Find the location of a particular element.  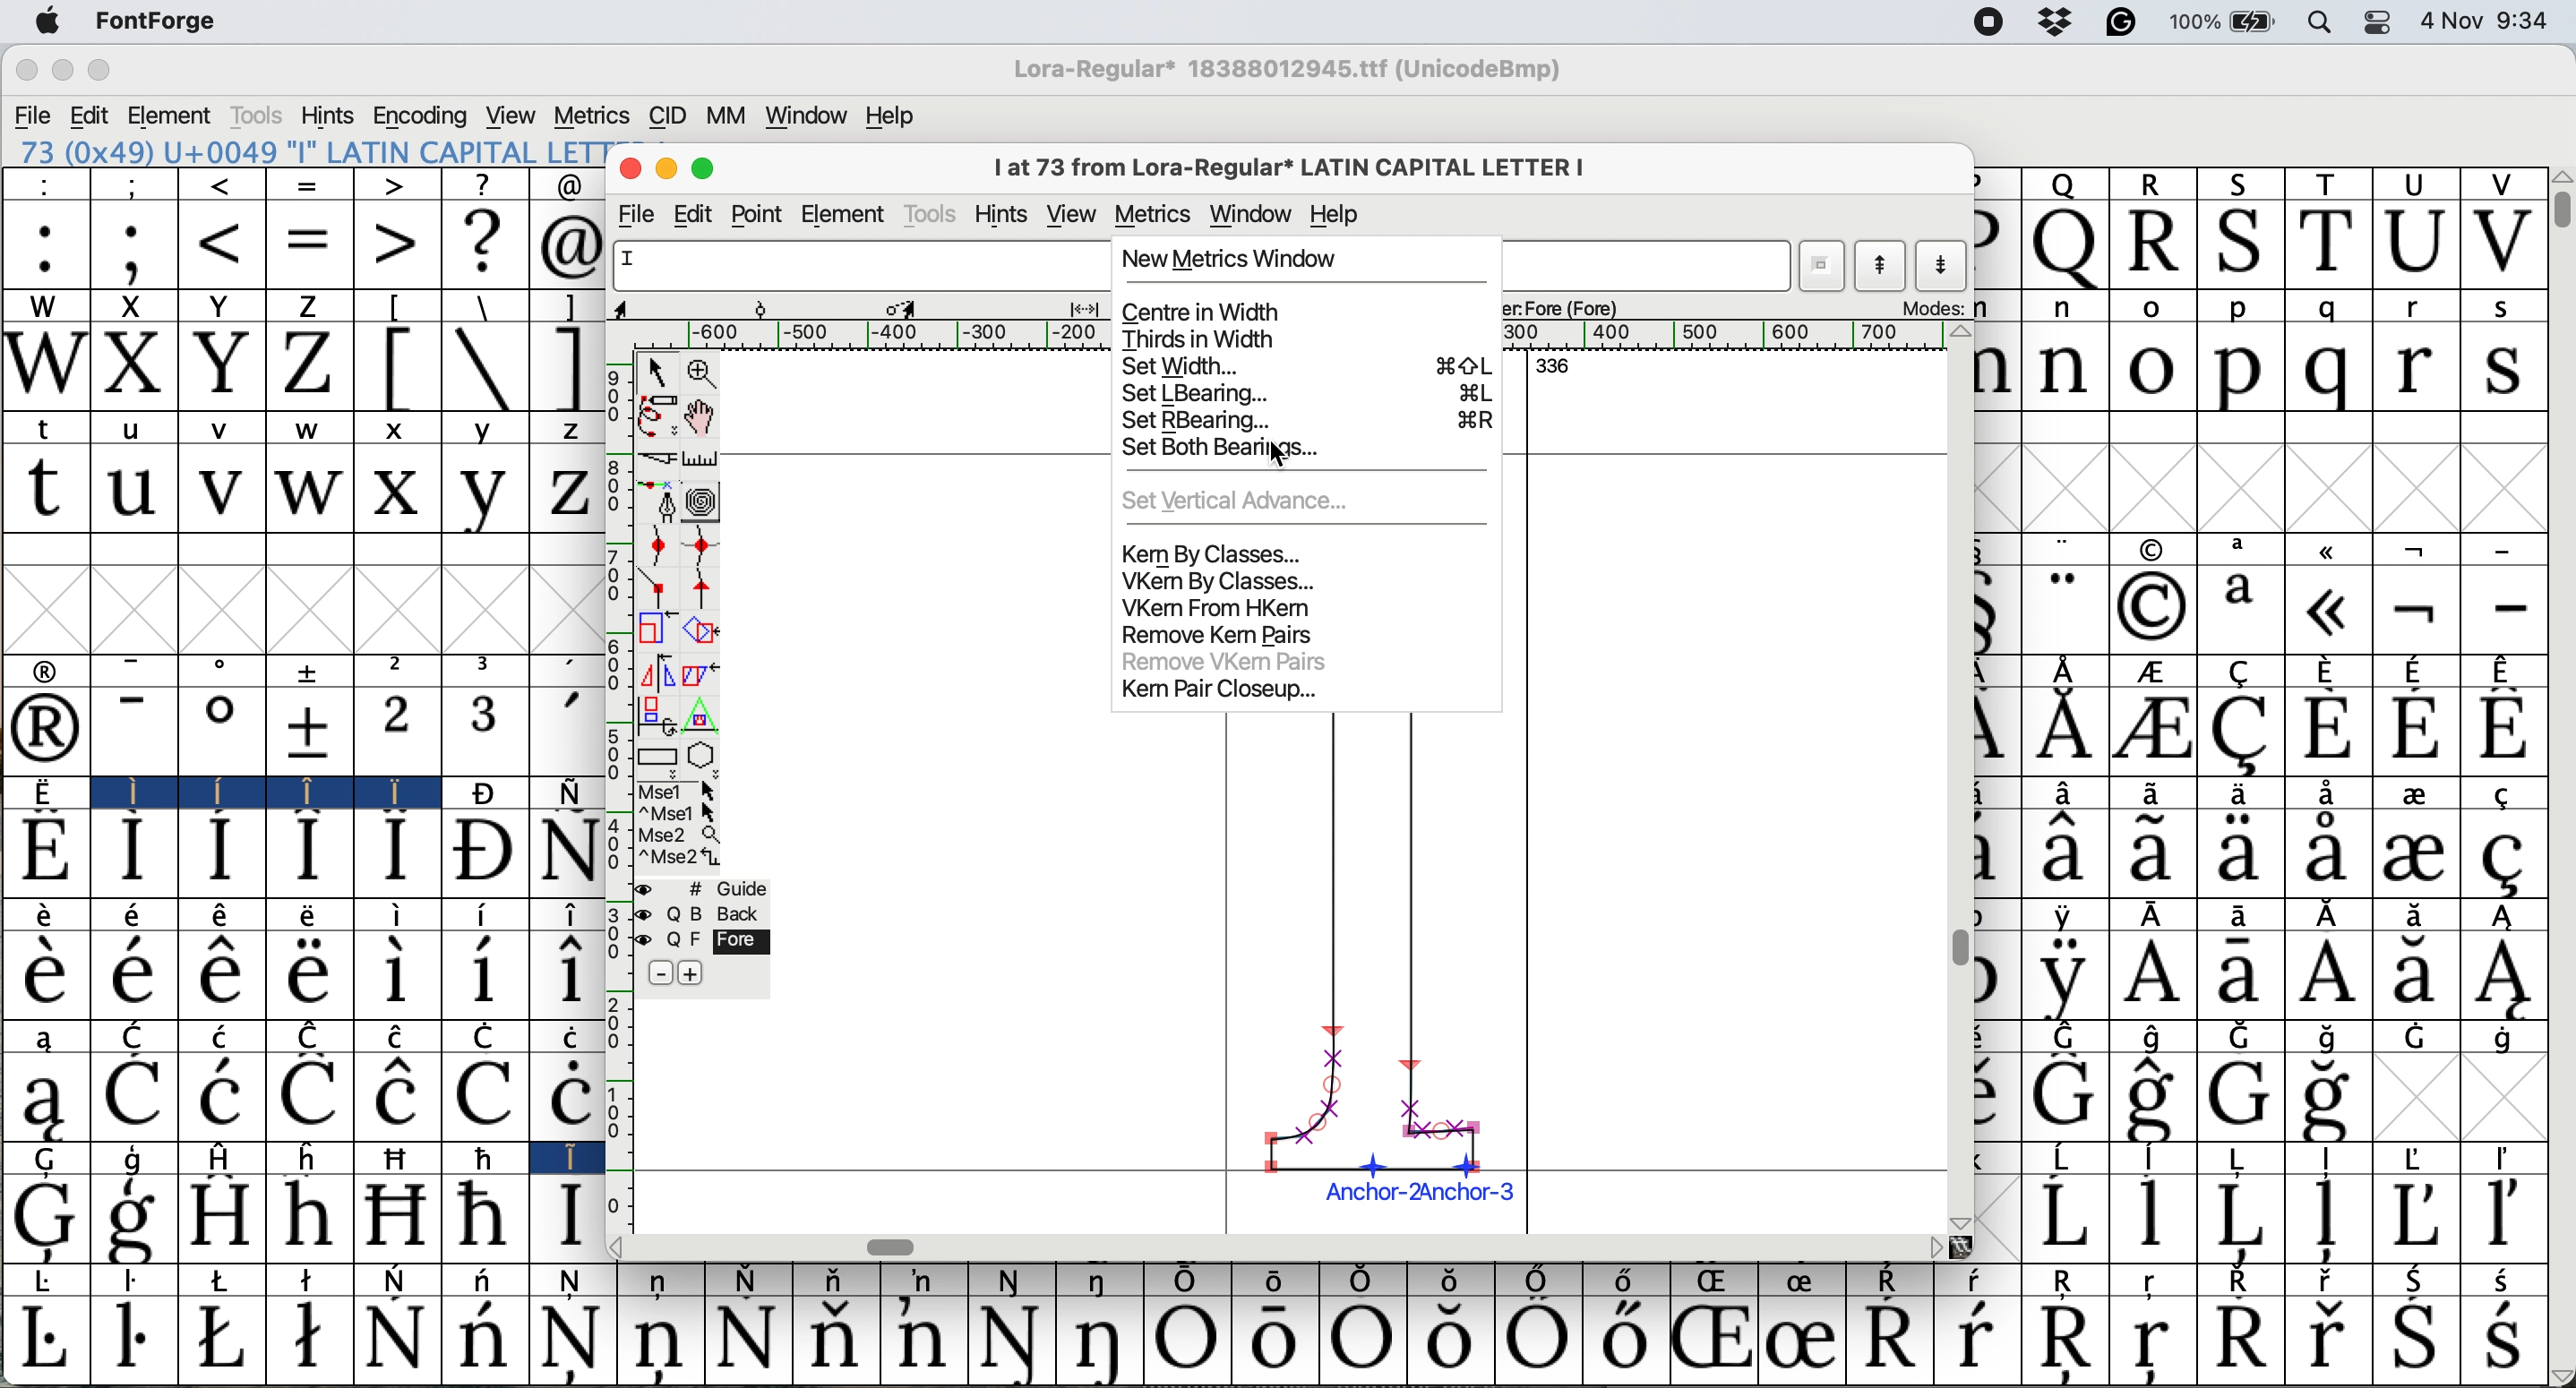

< is located at coordinates (224, 186).